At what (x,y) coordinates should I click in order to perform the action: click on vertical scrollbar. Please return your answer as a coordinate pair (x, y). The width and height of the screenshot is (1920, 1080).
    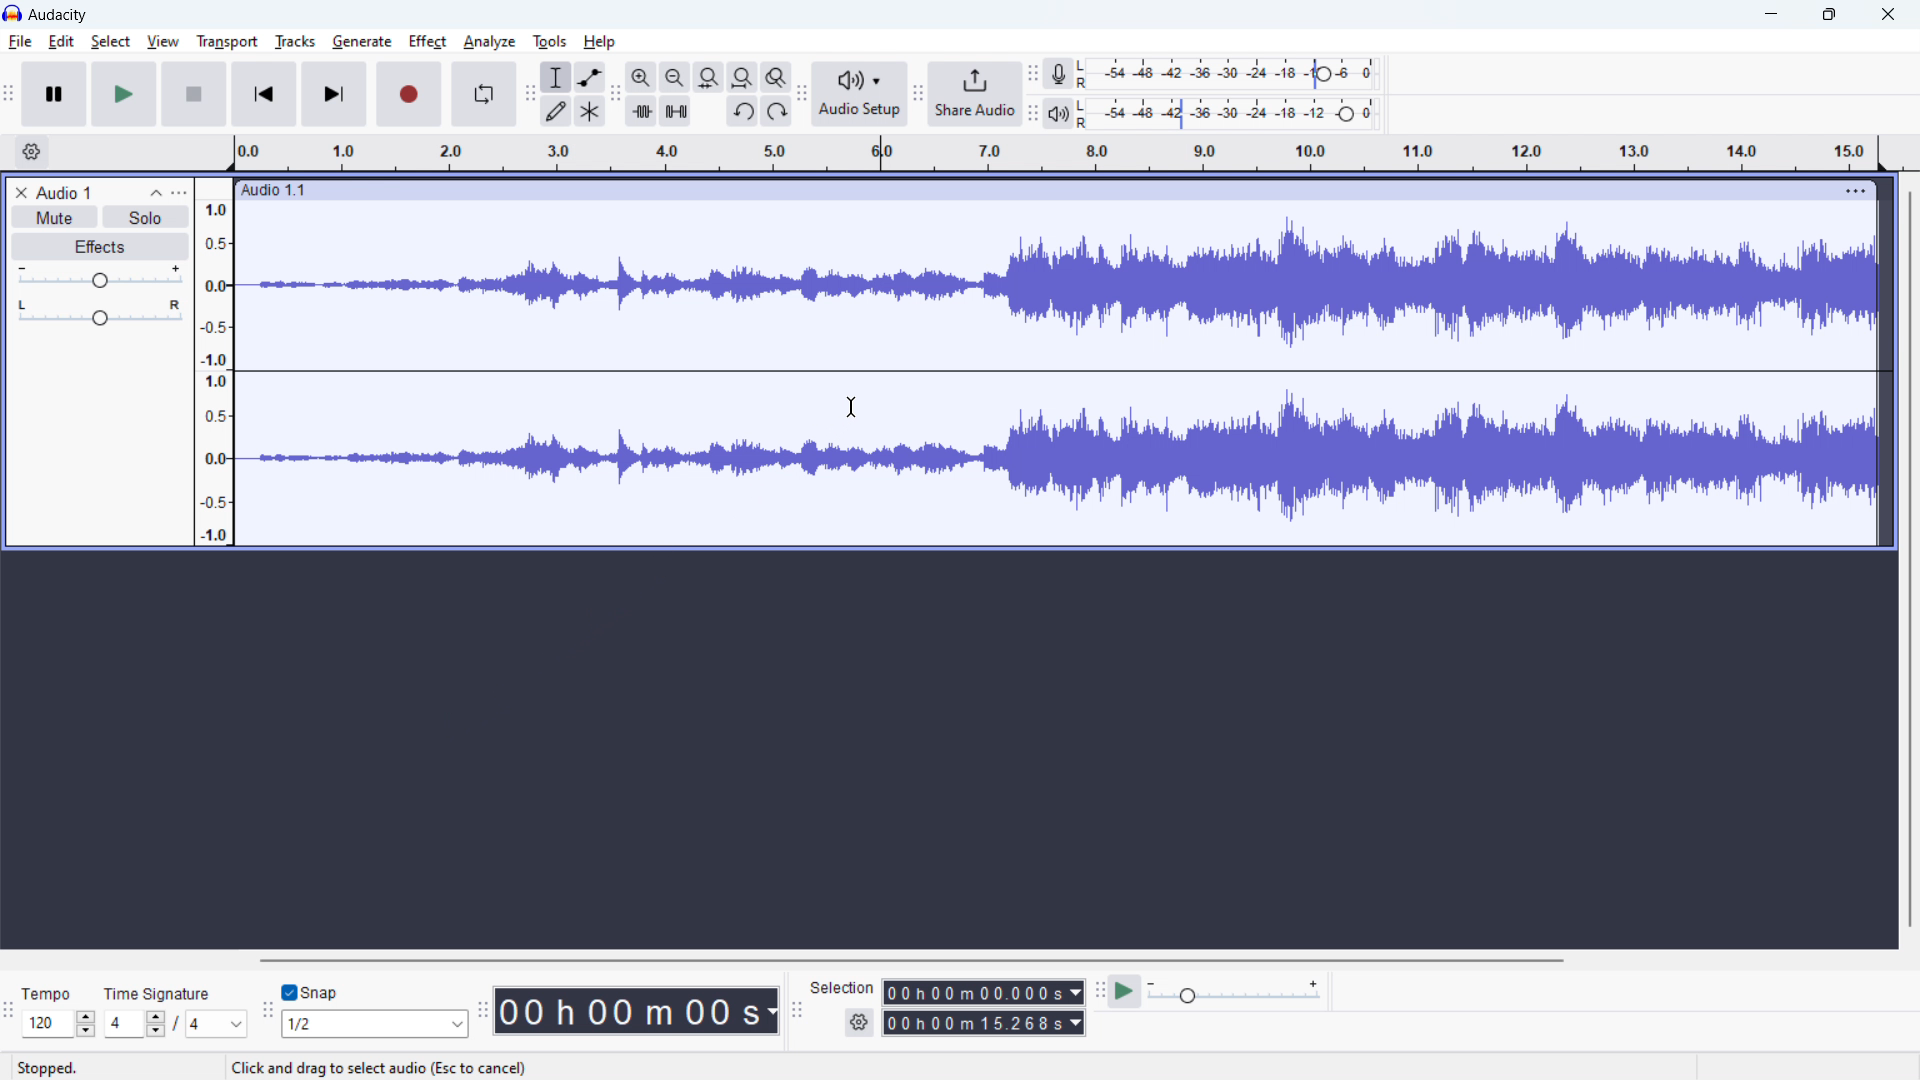
    Looking at the image, I should click on (1911, 553).